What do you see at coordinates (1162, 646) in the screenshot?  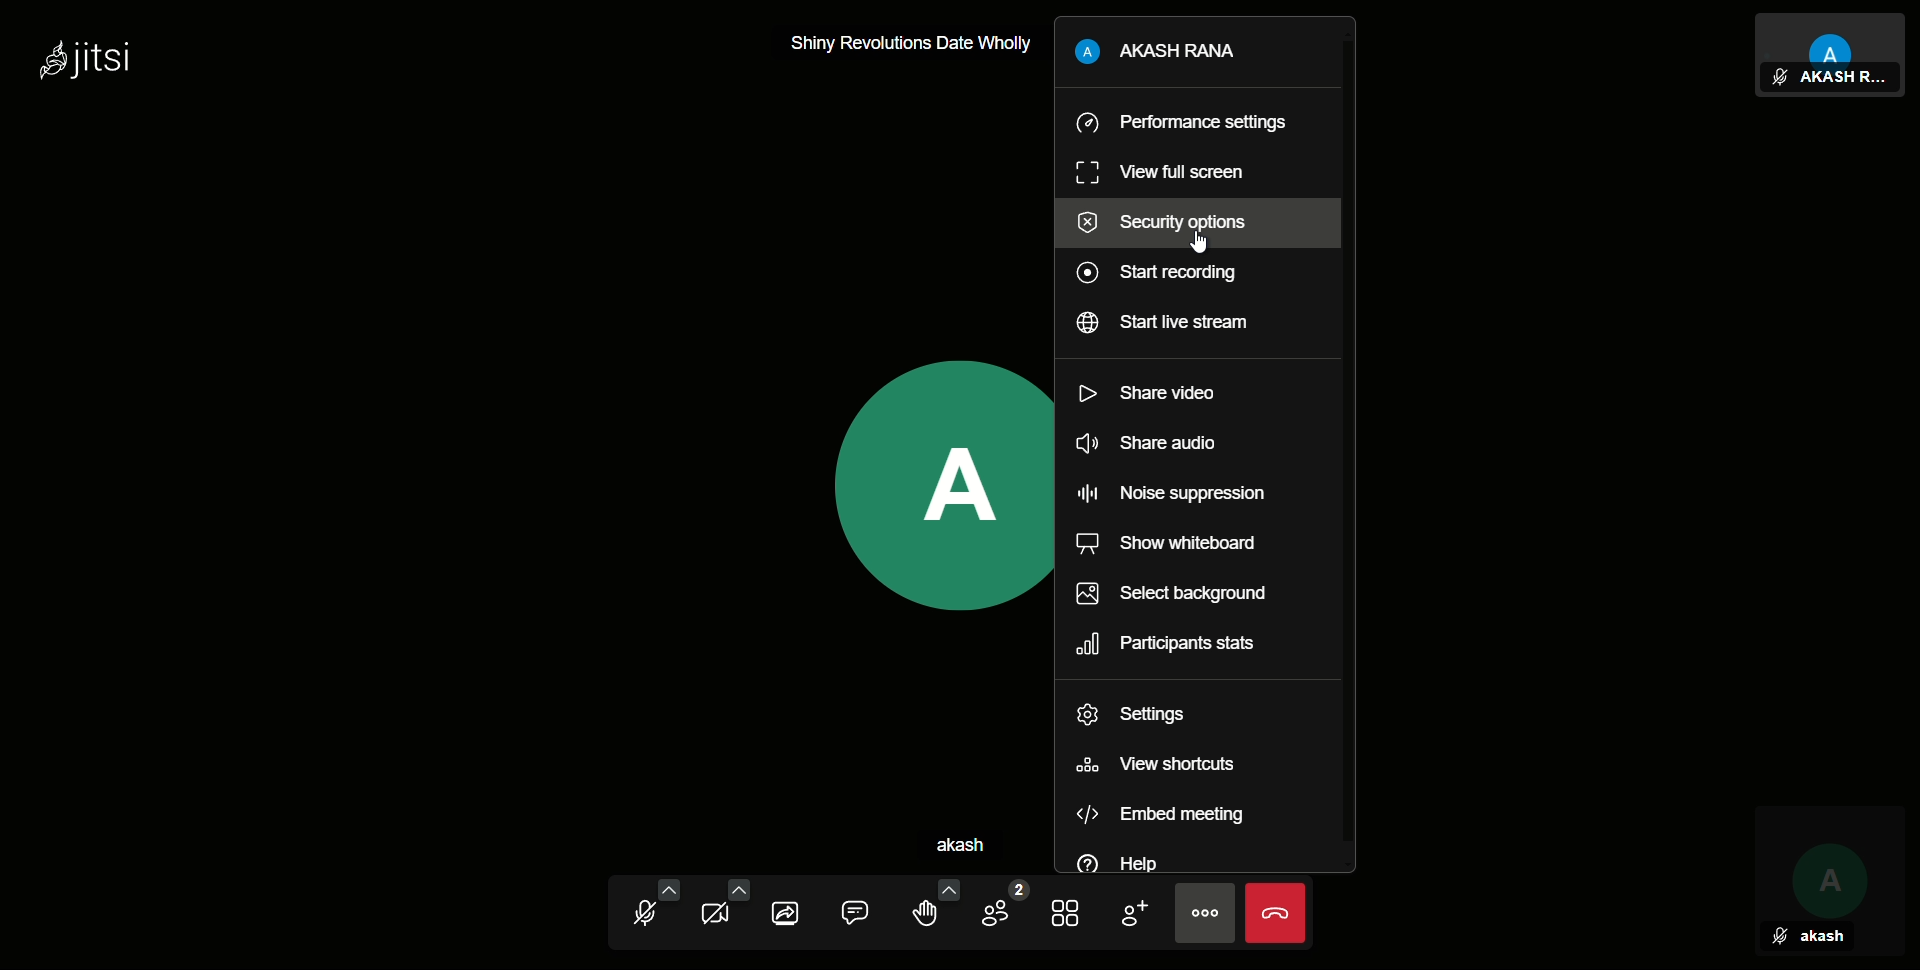 I see `participants stats` at bounding box center [1162, 646].